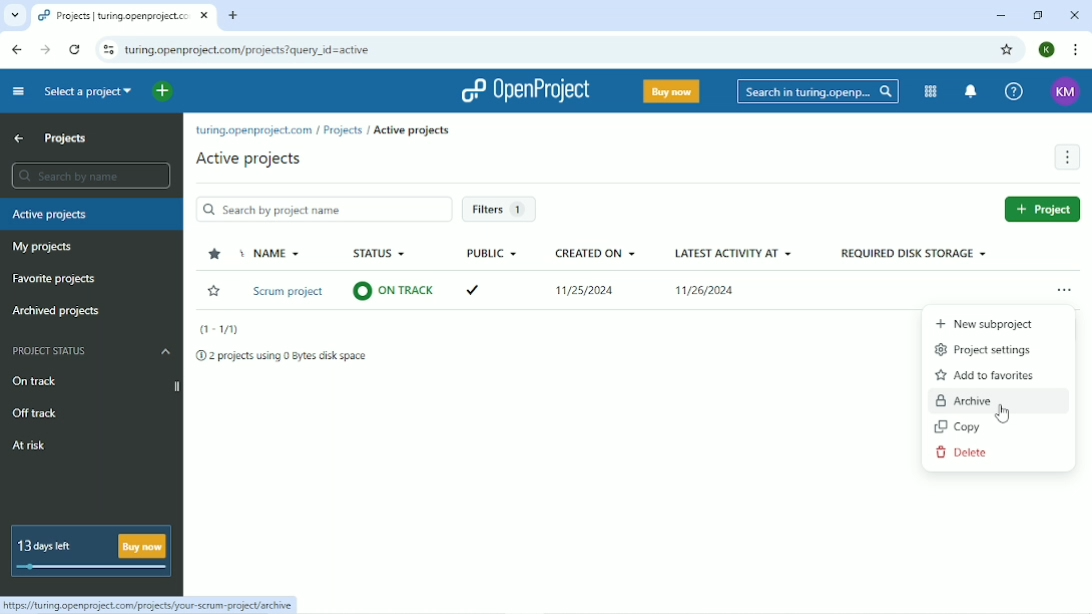  Describe the element at coordinates (55, 542) in the screenshot. I see `13 days left  B` at that location.